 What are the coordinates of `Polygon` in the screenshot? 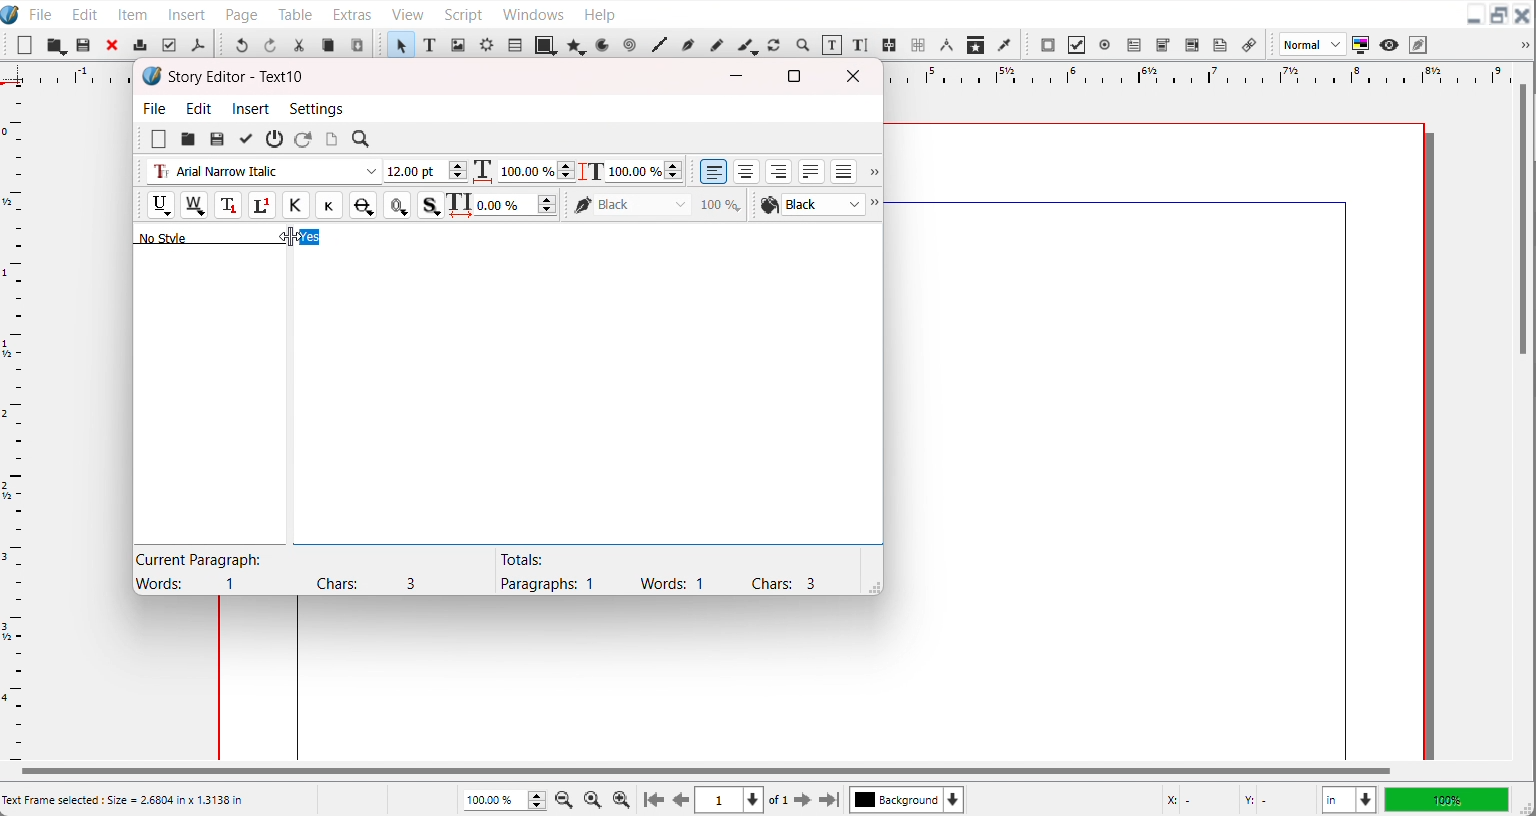 It's located at (577, 45).